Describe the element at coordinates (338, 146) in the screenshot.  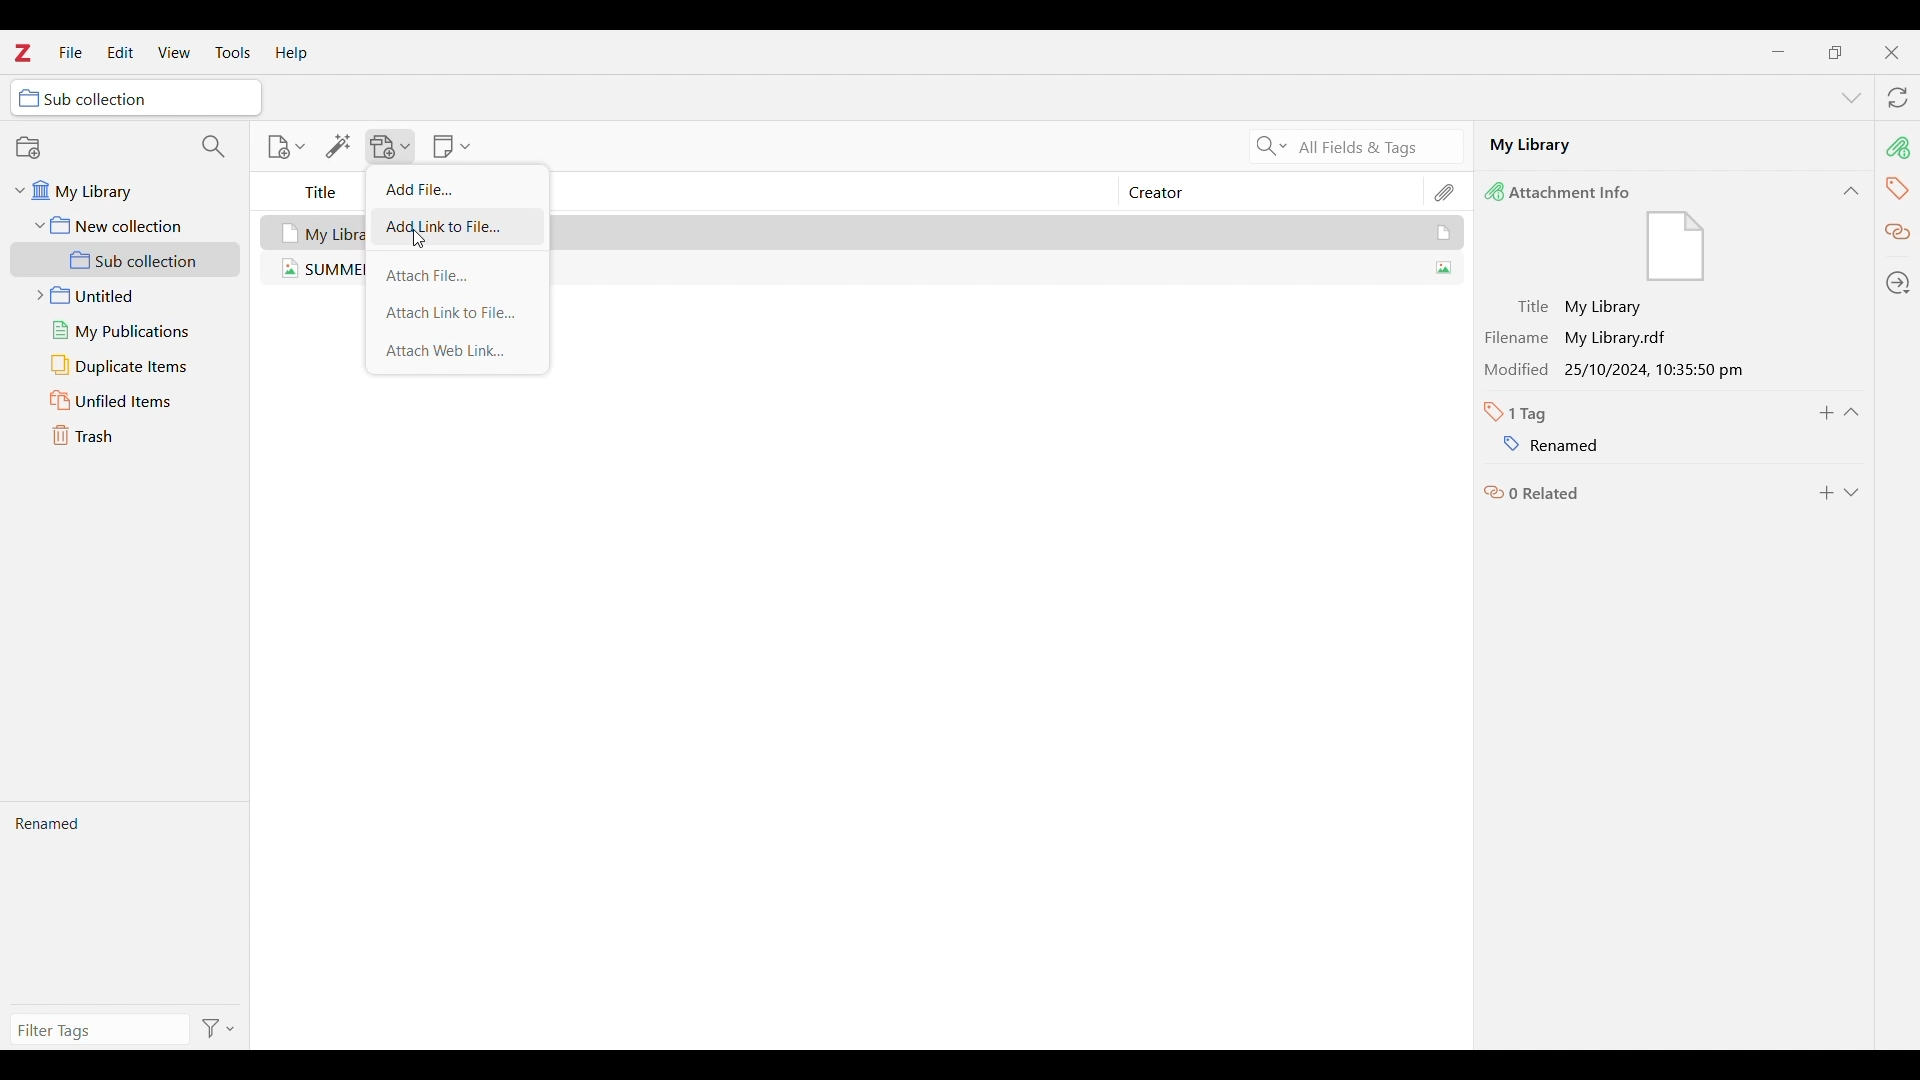
I see `Add item/s by identifier` at that location.